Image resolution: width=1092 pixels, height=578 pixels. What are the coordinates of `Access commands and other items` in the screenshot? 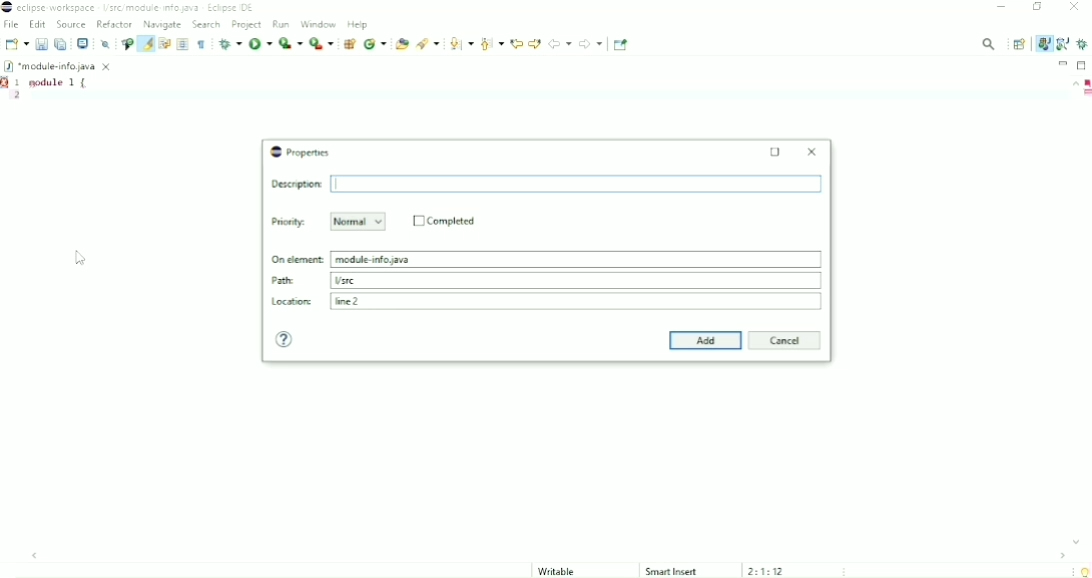 It's located at (989, 43).